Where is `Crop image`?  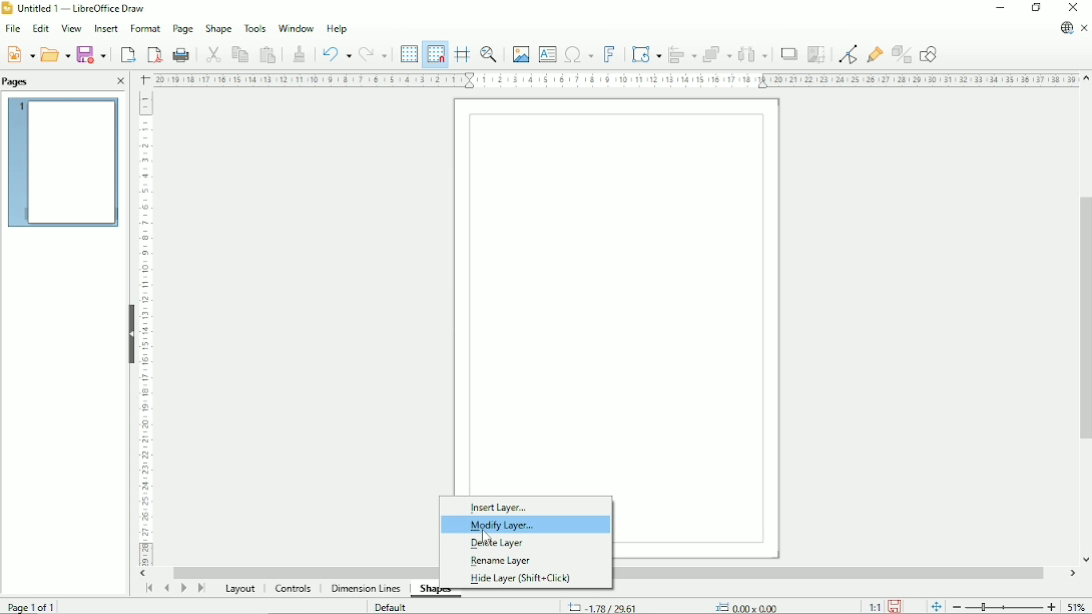 Crop image is located at coordinates (816, 55).